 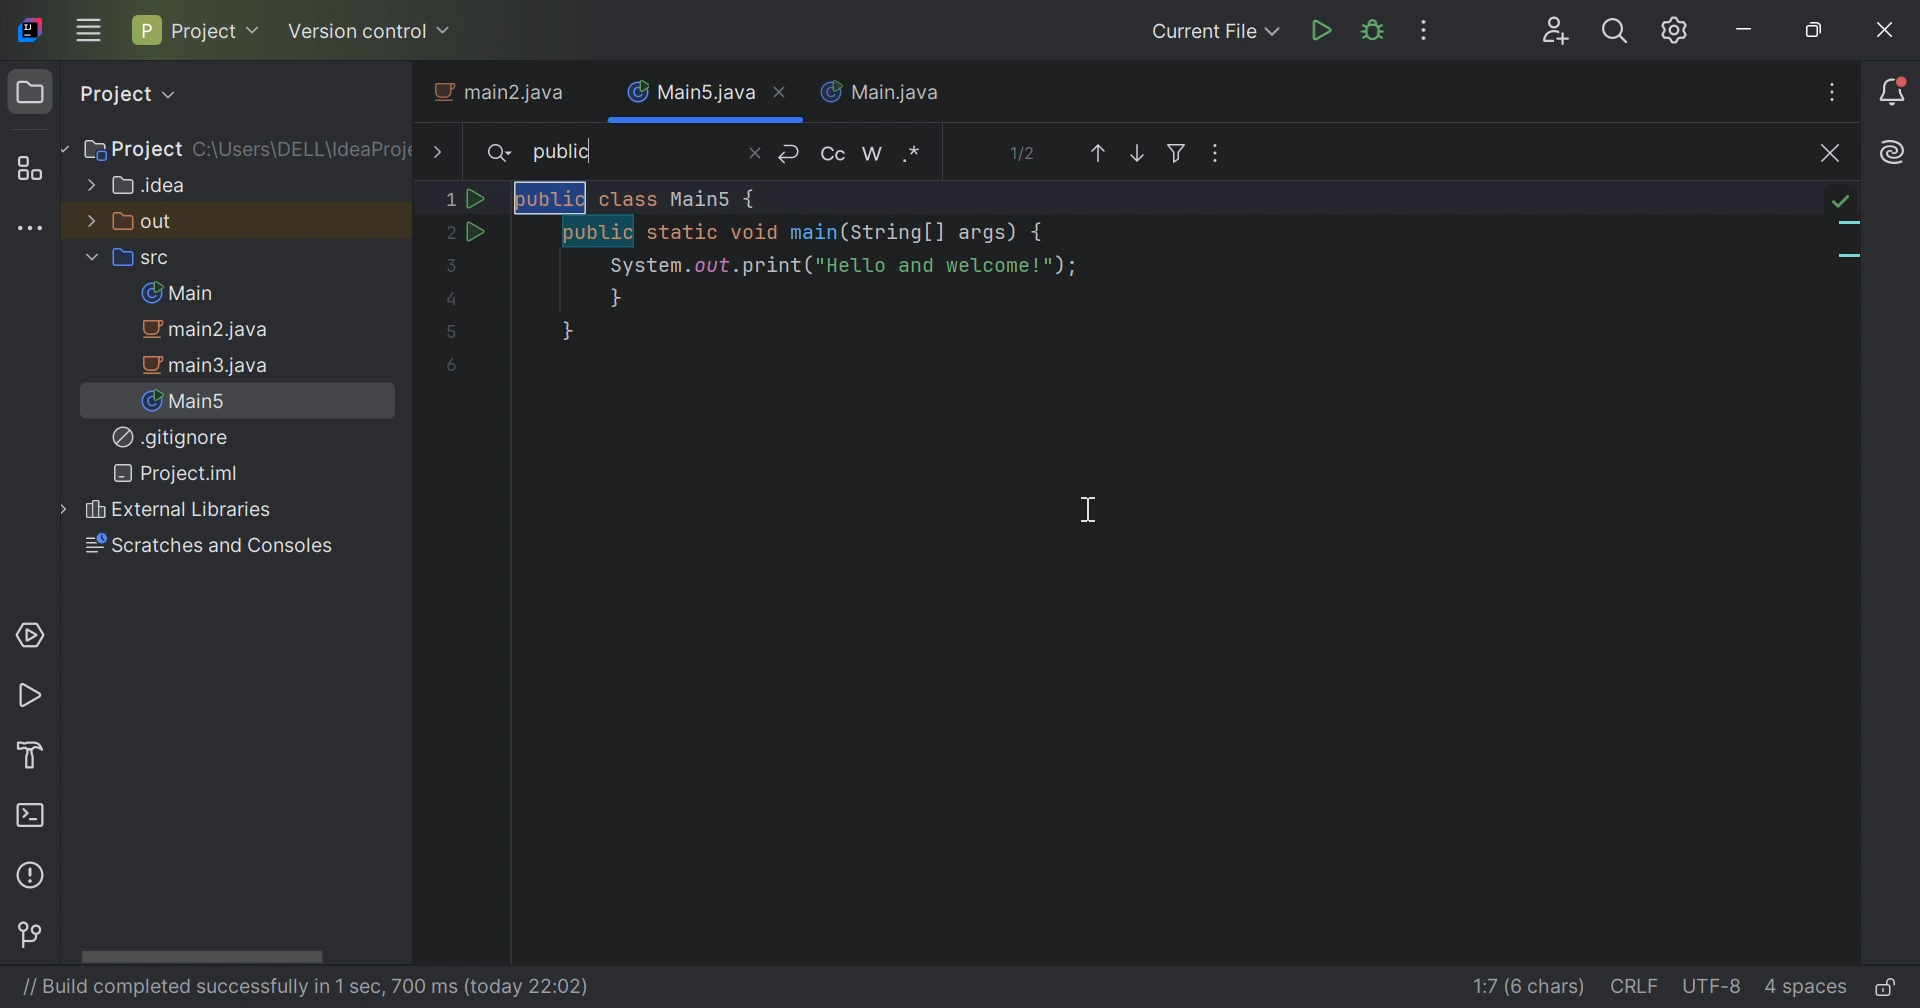 What do you see at coordinates (1747, 33) in the screenshot?
I see `Minimize` at bounding box center [1747, 33].